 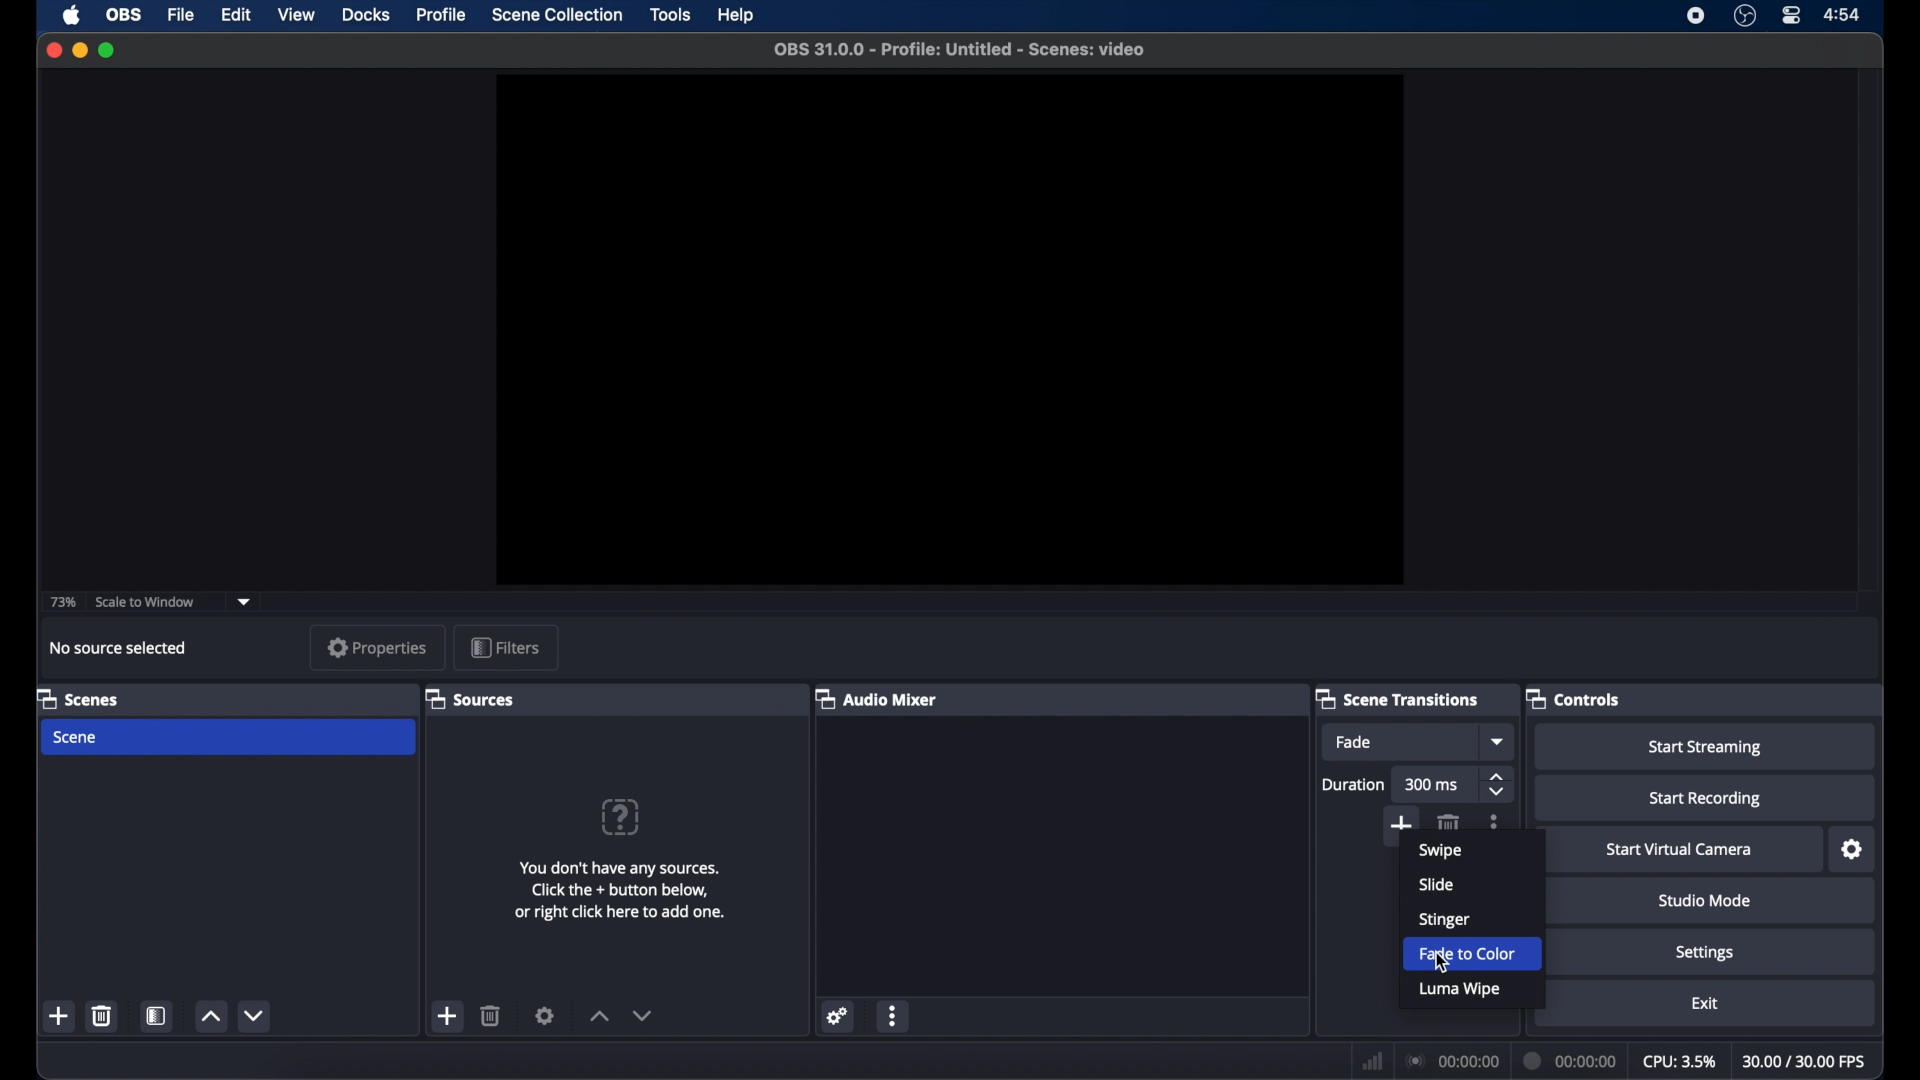 I want to click on stinger, so click(x=1444, y=921).